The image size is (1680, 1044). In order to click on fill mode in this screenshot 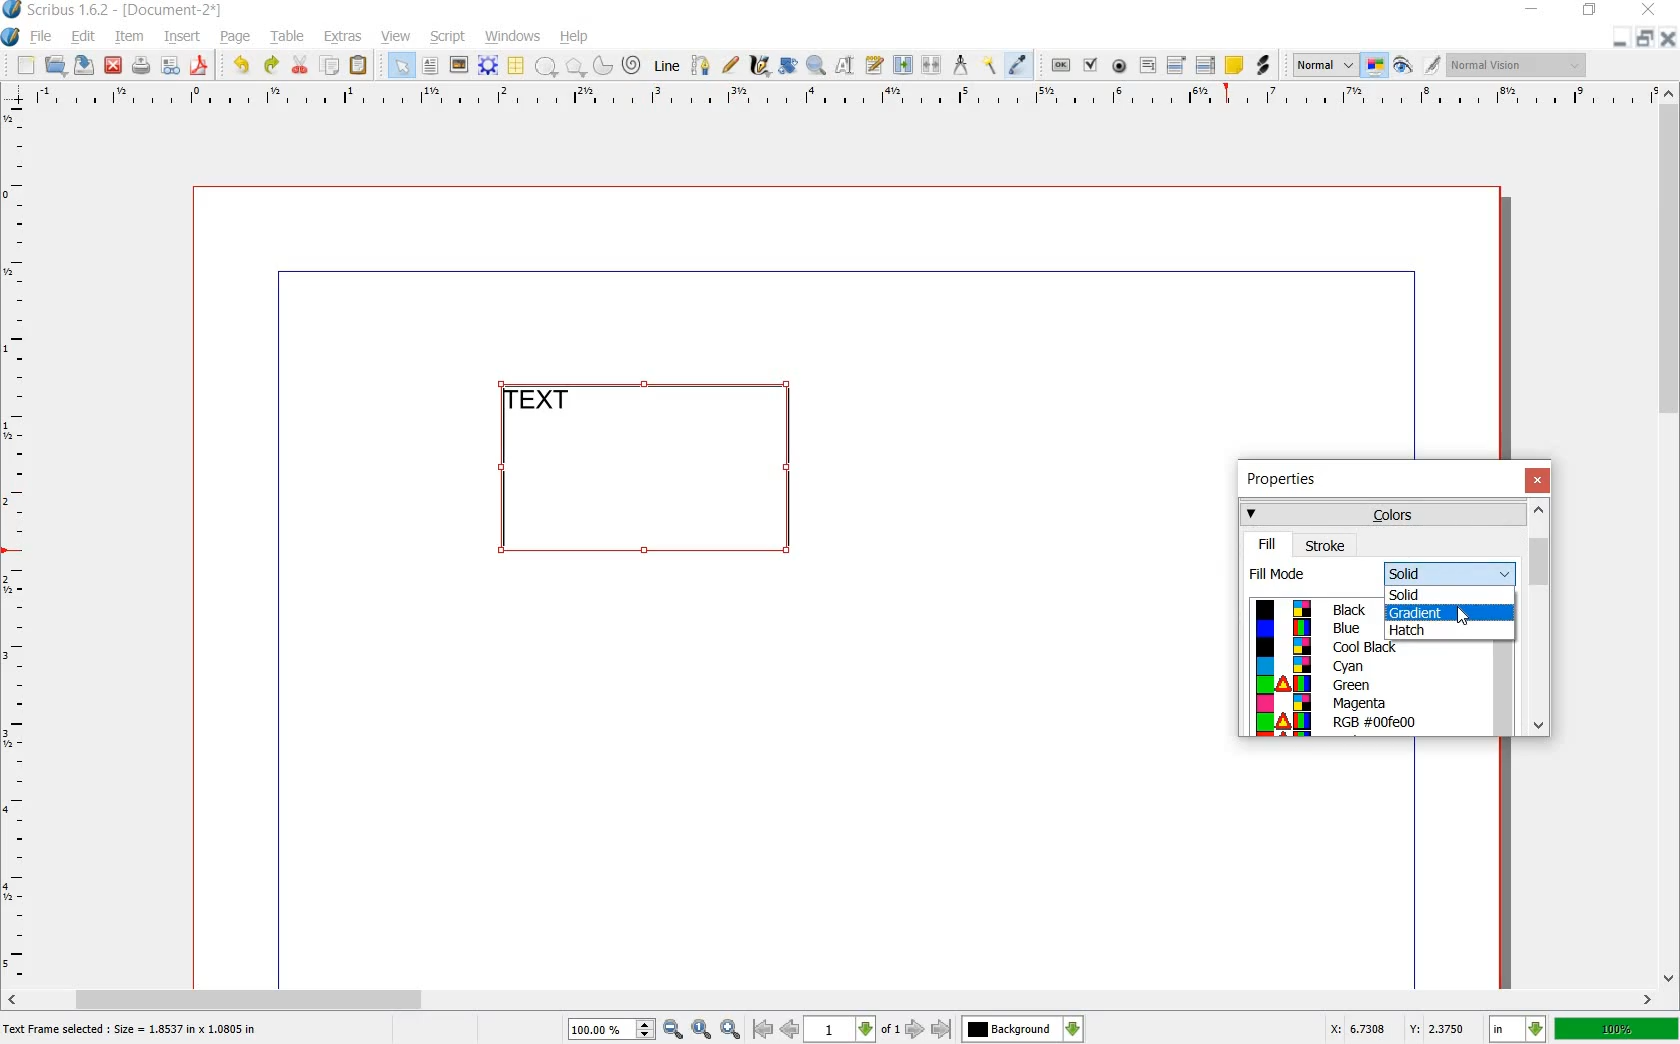, I will do `click(1312, 573)`.